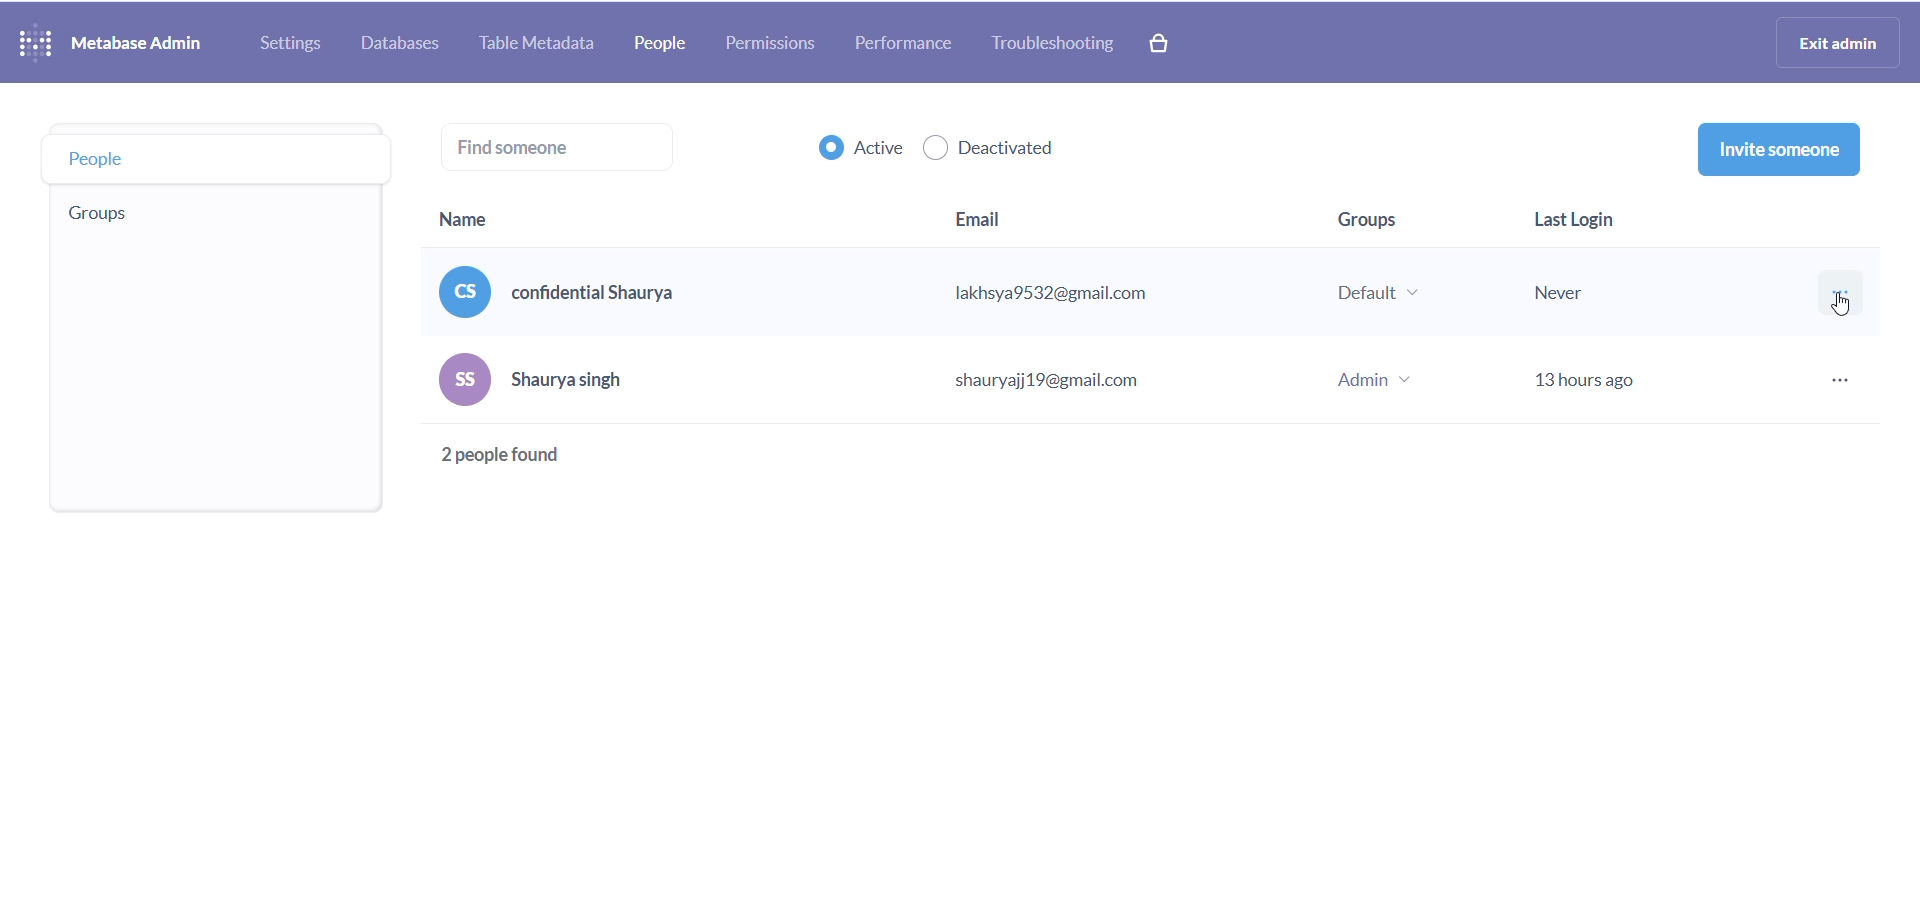 The width and height of the screenshot is (1920, 910). What do you see at coordinates (1617, 380) in the screenshot?
I see `last login status` at bounding box center [1617, 380].